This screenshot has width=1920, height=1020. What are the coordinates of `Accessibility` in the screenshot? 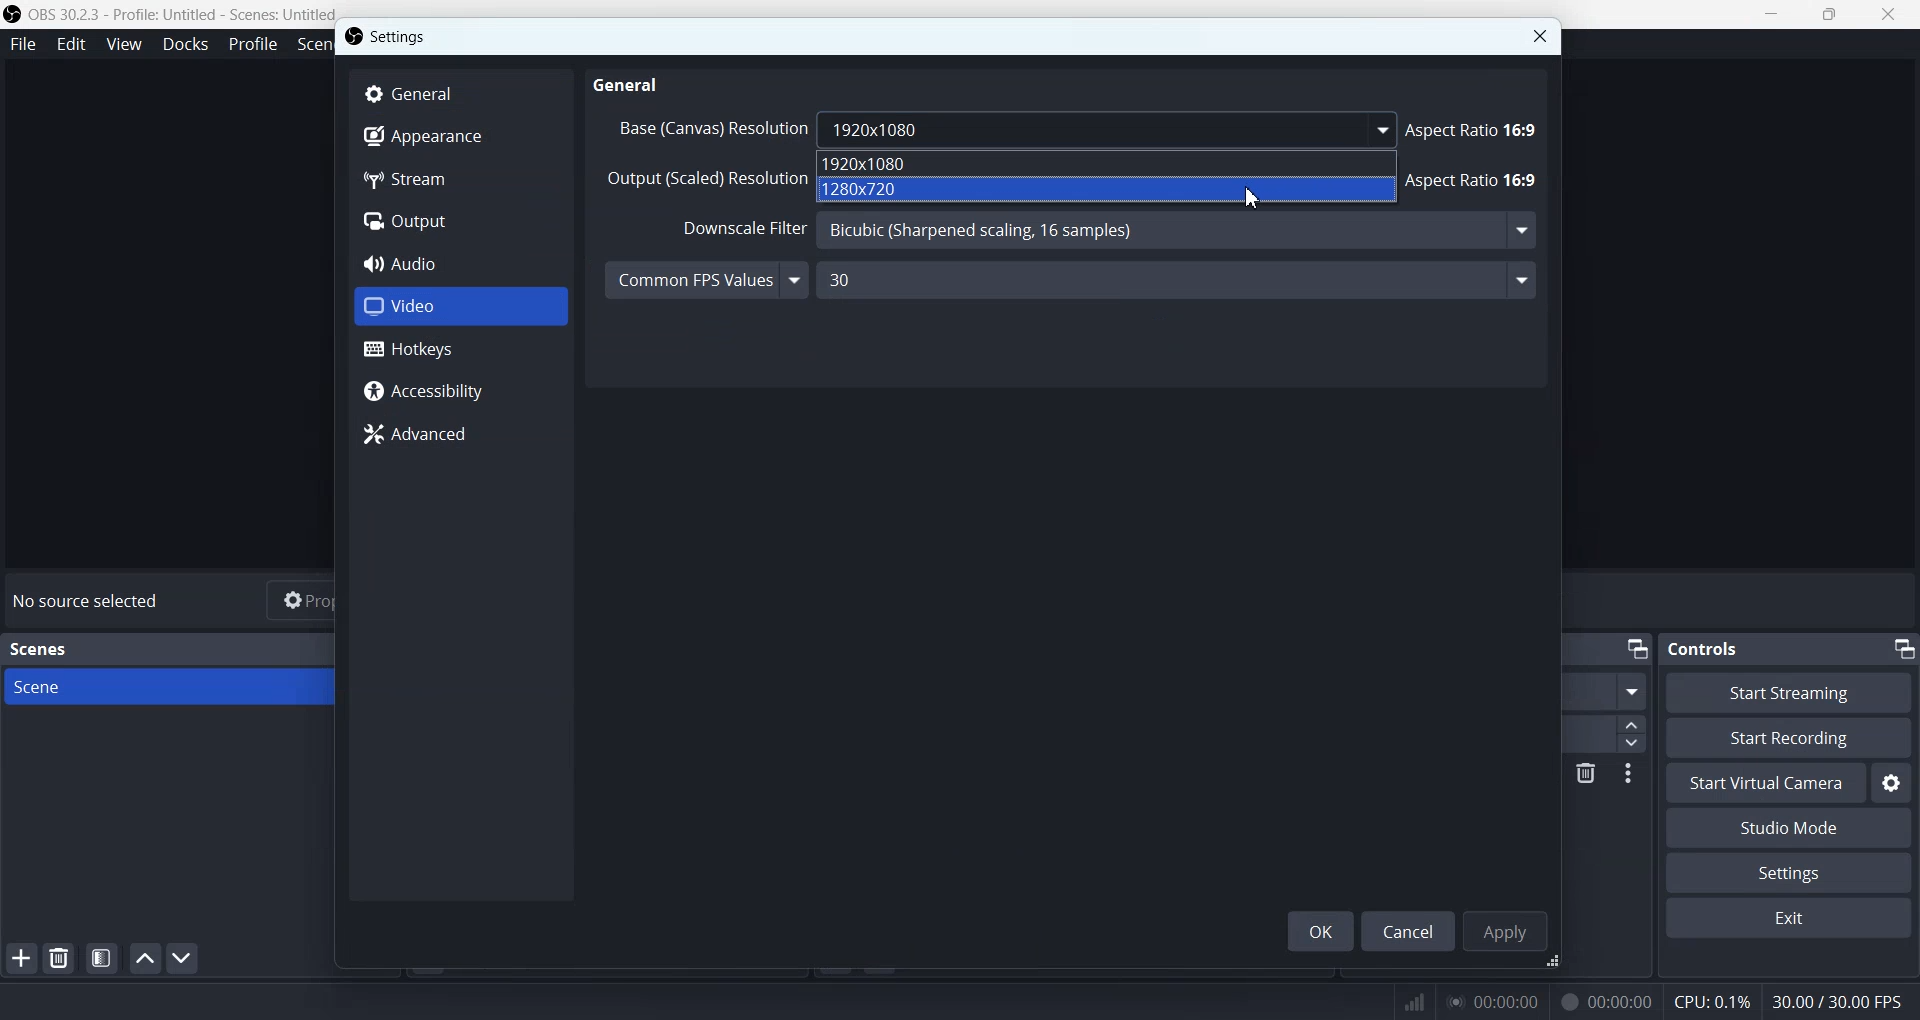 It's located at (462, 390).